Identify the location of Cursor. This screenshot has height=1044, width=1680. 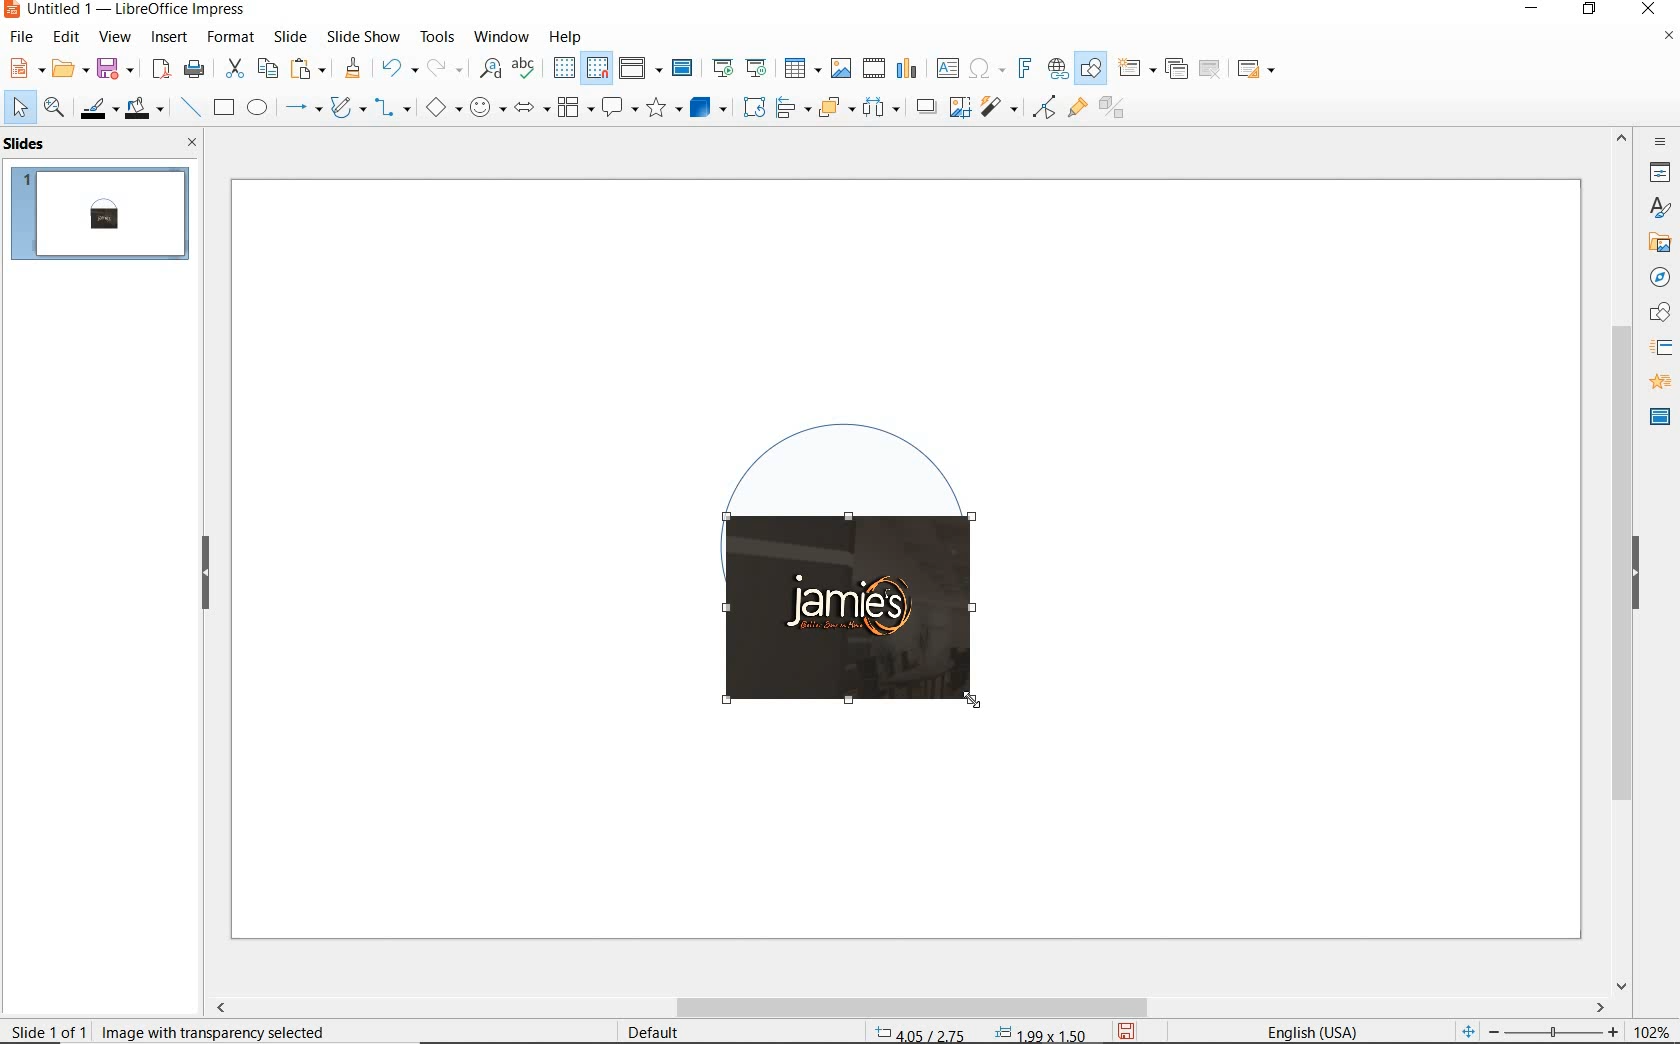
(973, 700).